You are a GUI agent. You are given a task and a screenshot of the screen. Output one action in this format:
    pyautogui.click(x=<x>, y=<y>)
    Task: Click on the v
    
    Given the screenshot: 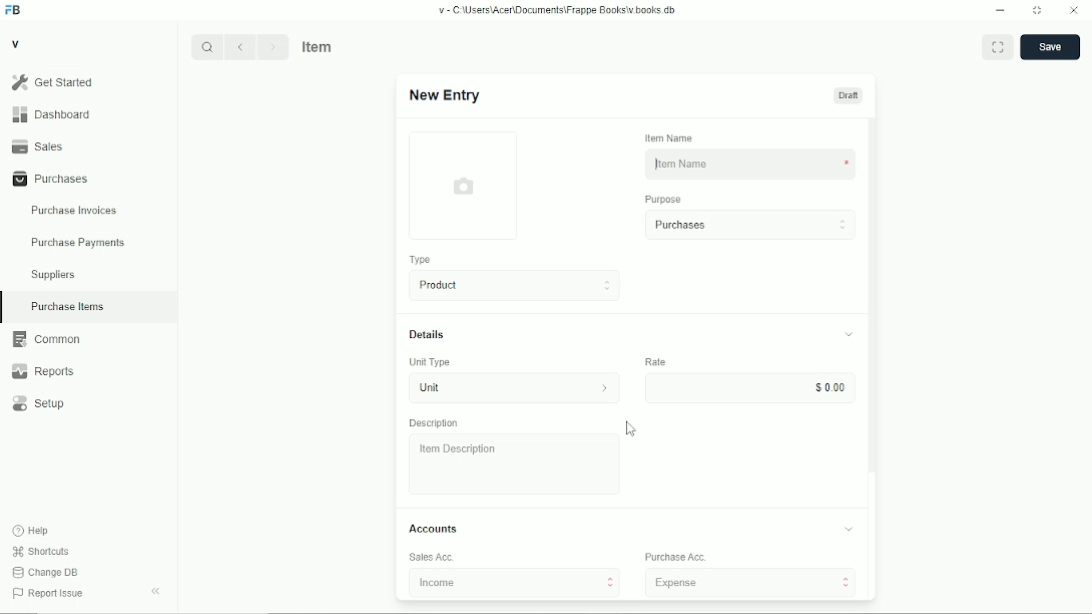 What is the action you would take?
    pyautogui.click(x=17, y=43)
    